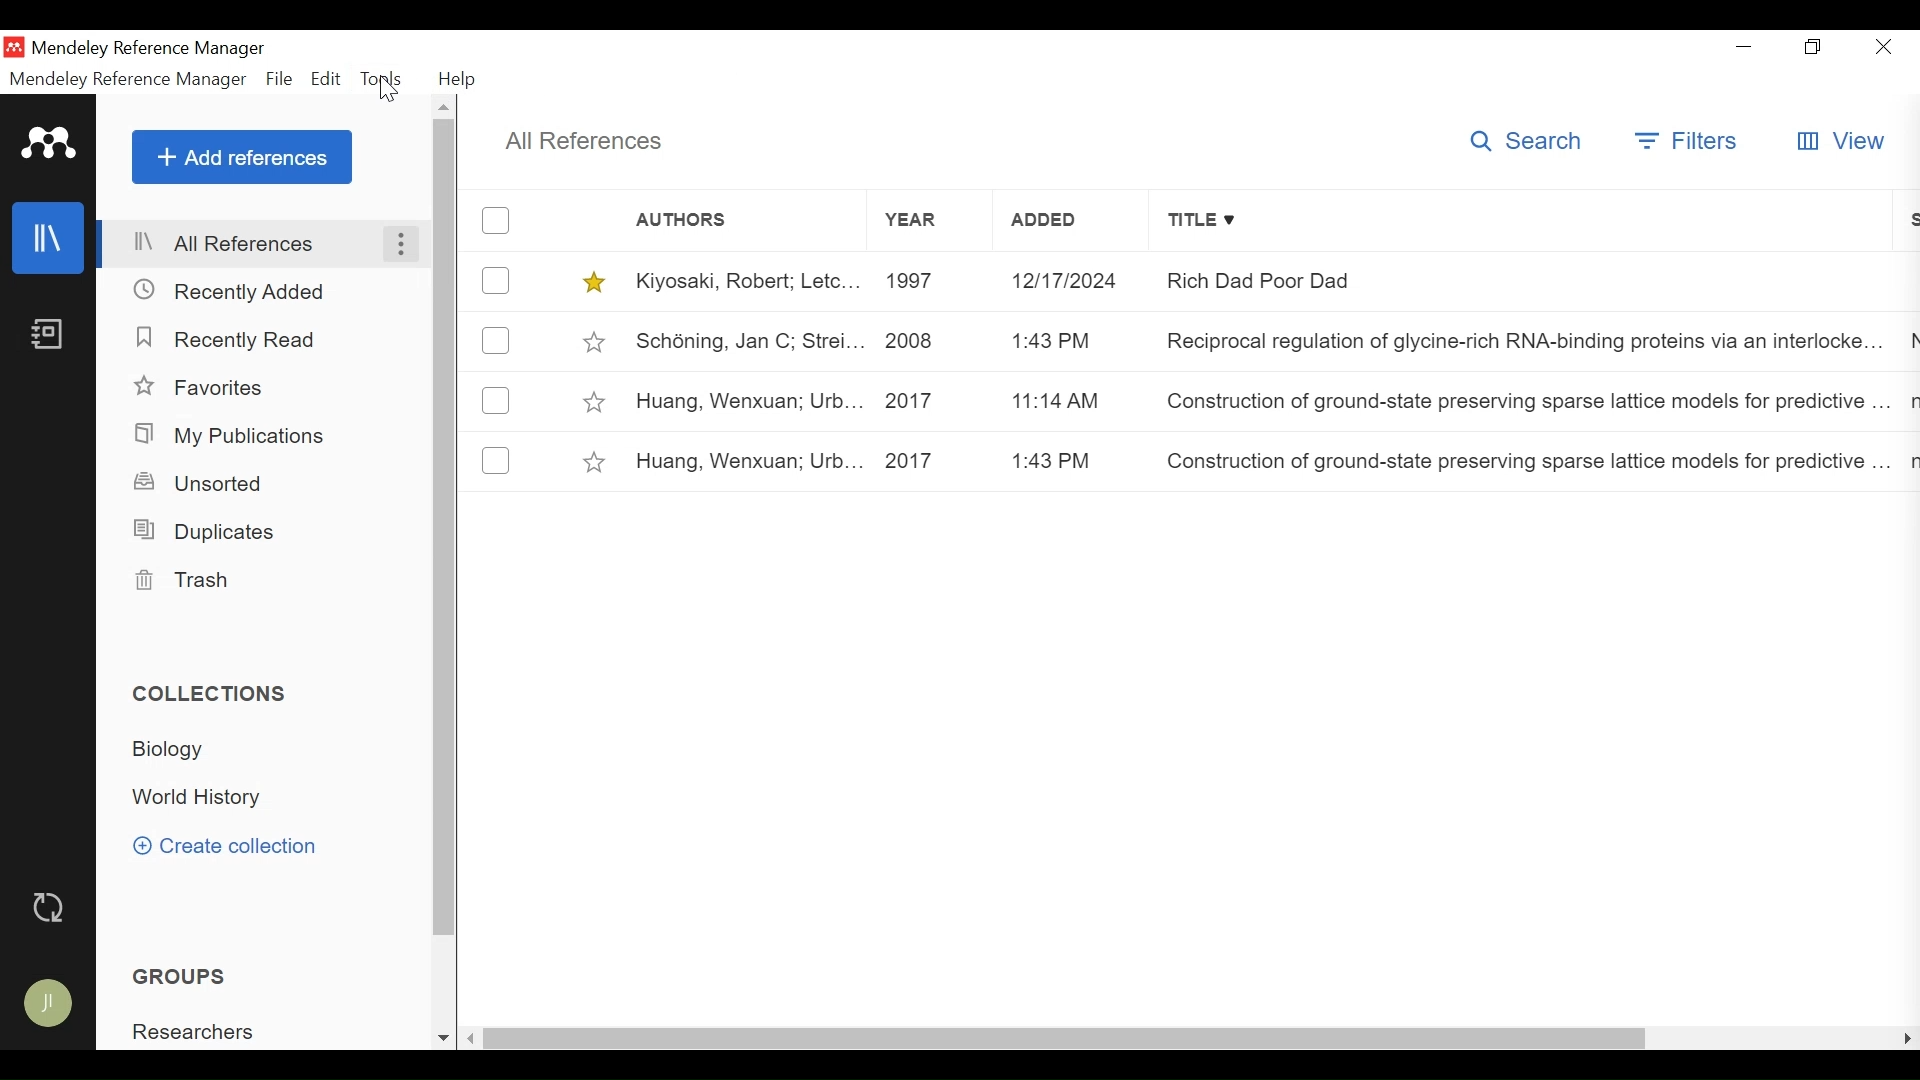  What do you see at coordinates (201, 388) in the screenshot?
I see `Favorites` at bounding box center [201, 388].